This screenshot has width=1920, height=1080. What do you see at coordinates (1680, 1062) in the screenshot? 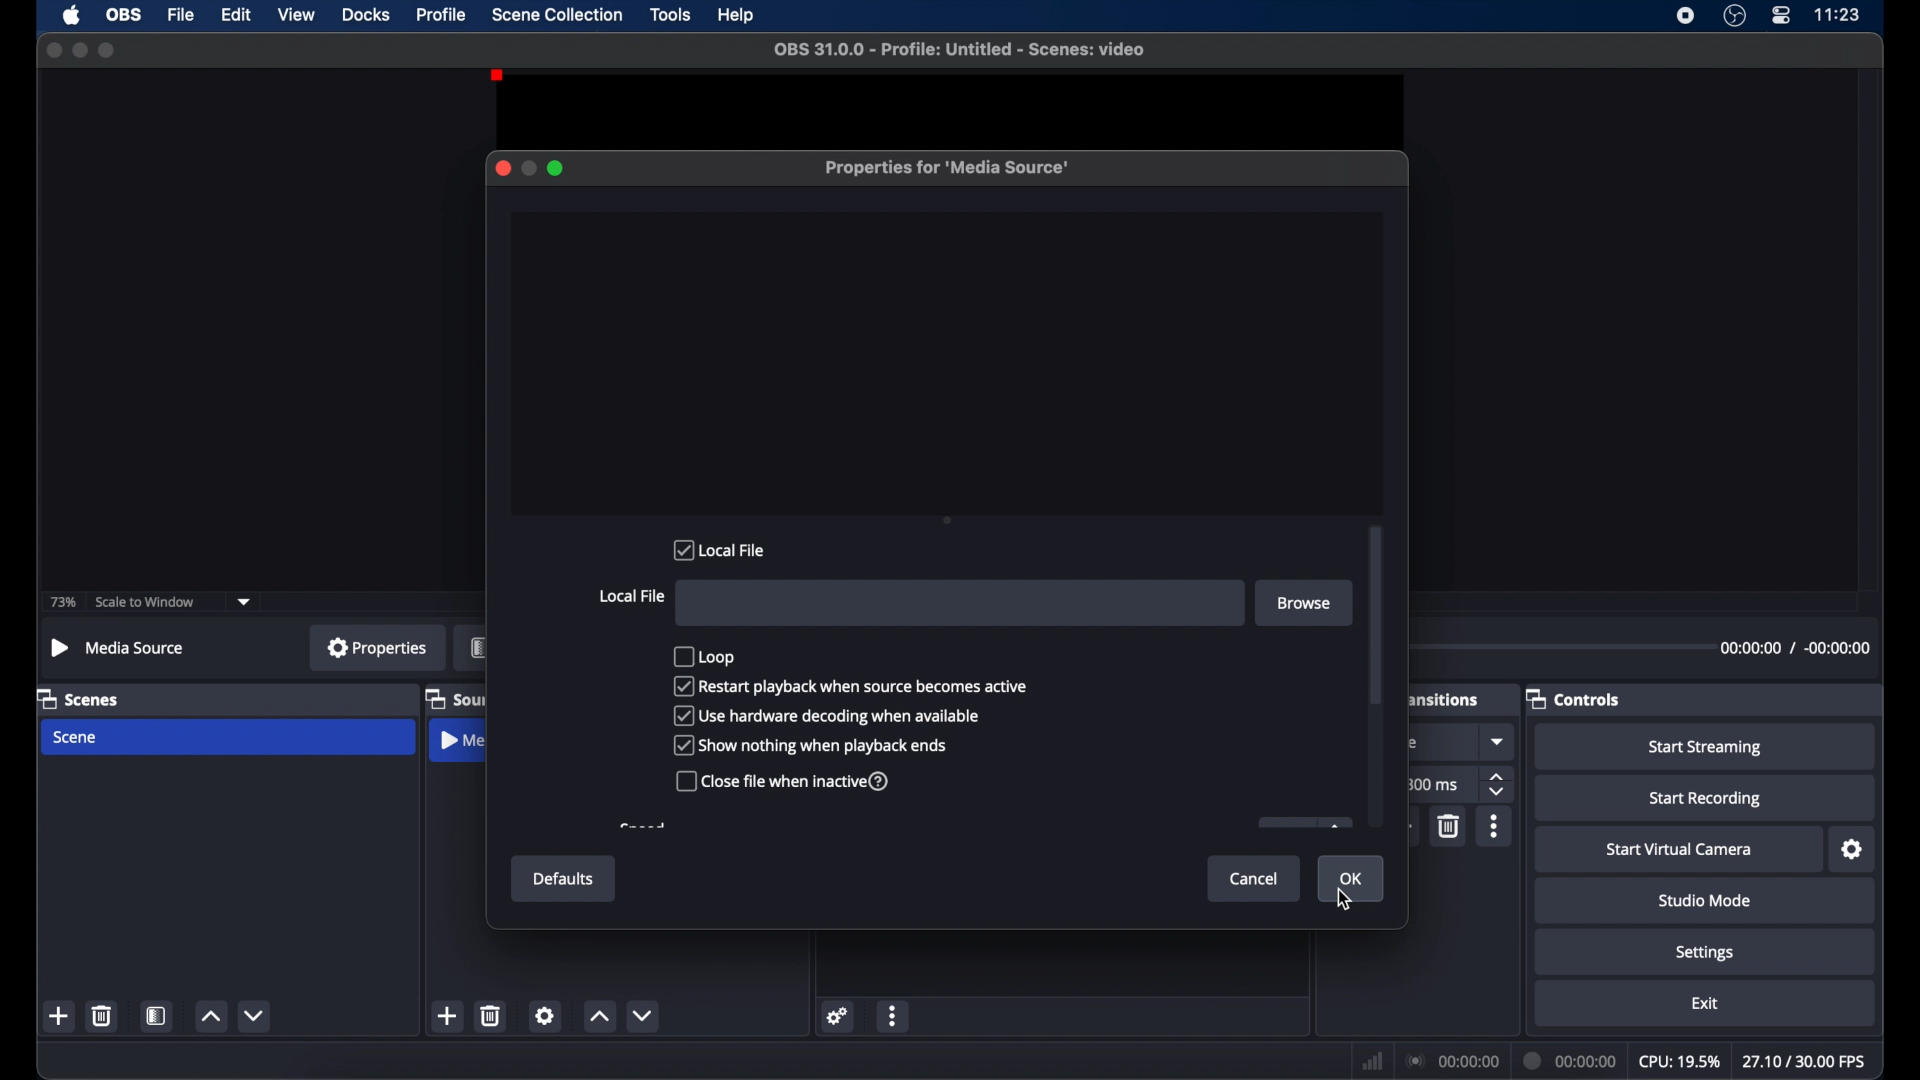
I see `cpu` at bounding box center [1680, 1062].